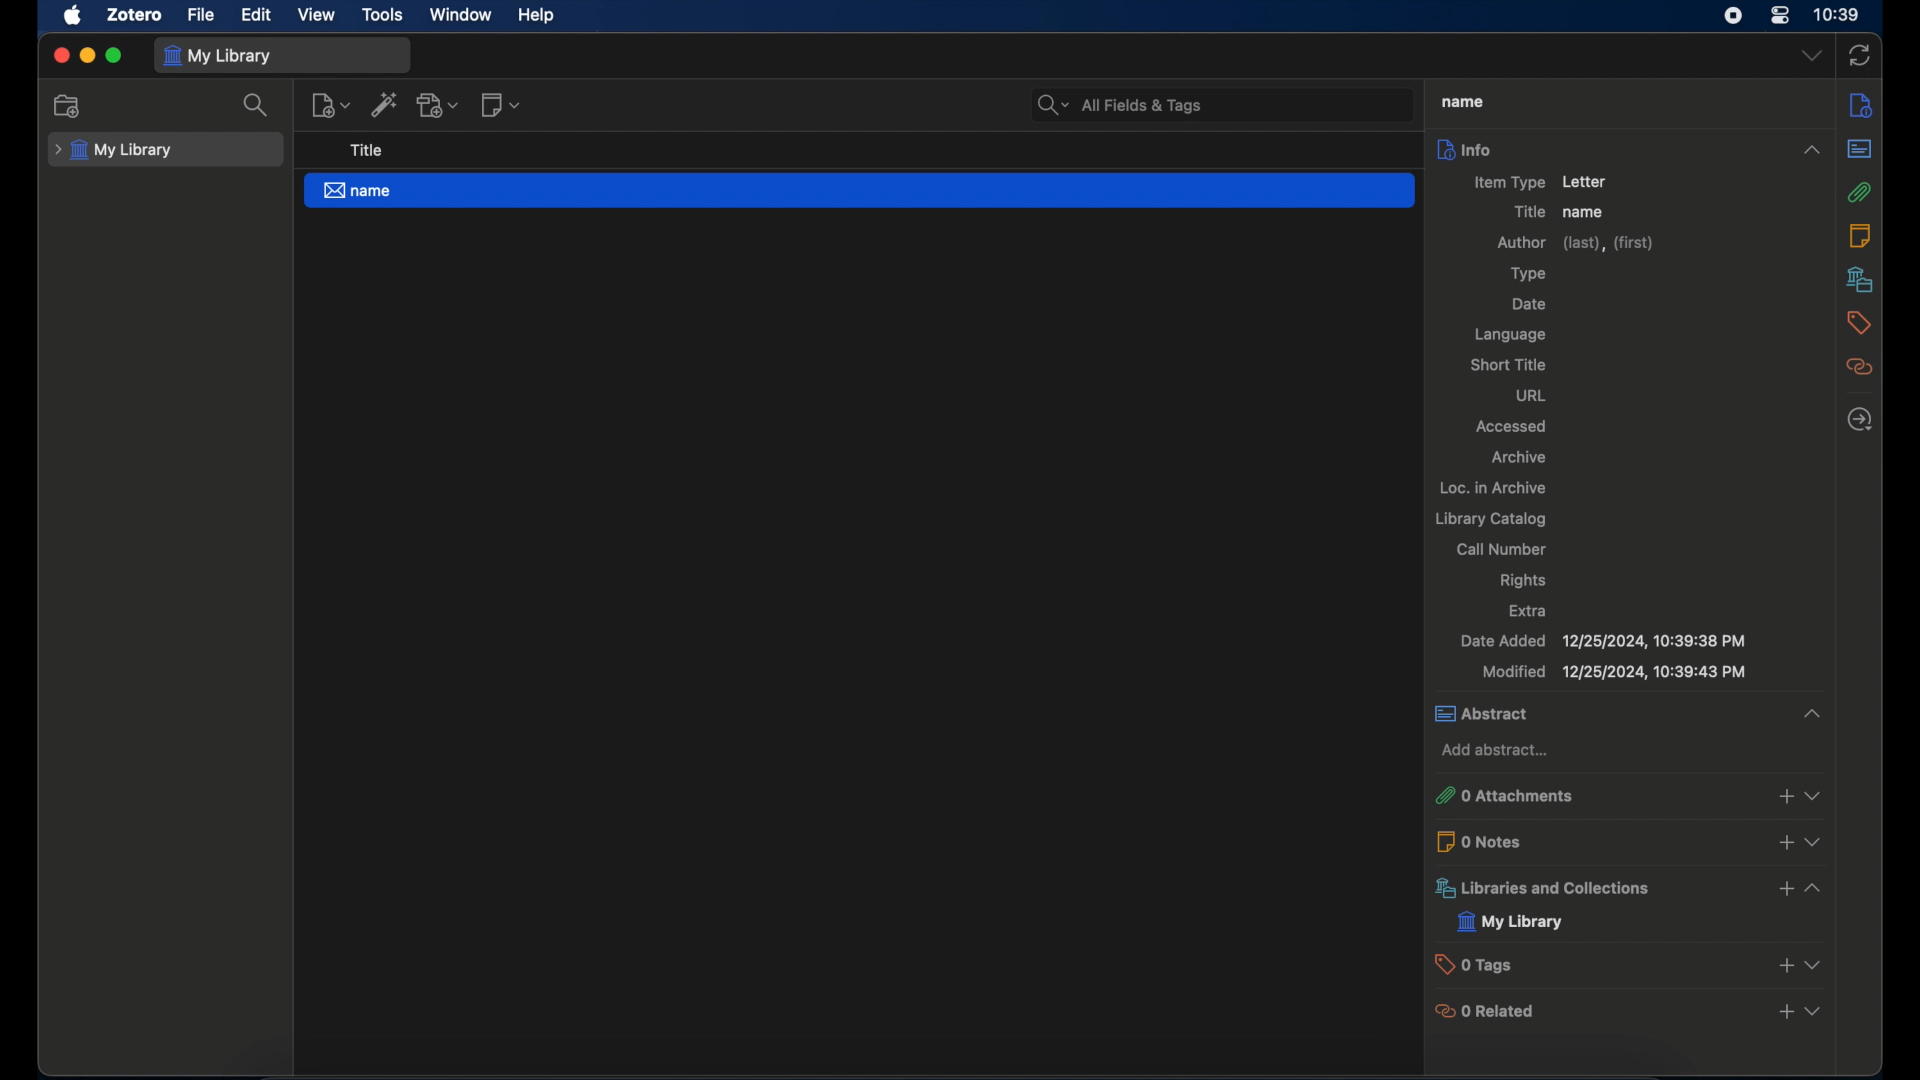  What do you see at coordinates (1518, 458) in the screenshot?
I see `archive` at bounding box center [1518, 458].